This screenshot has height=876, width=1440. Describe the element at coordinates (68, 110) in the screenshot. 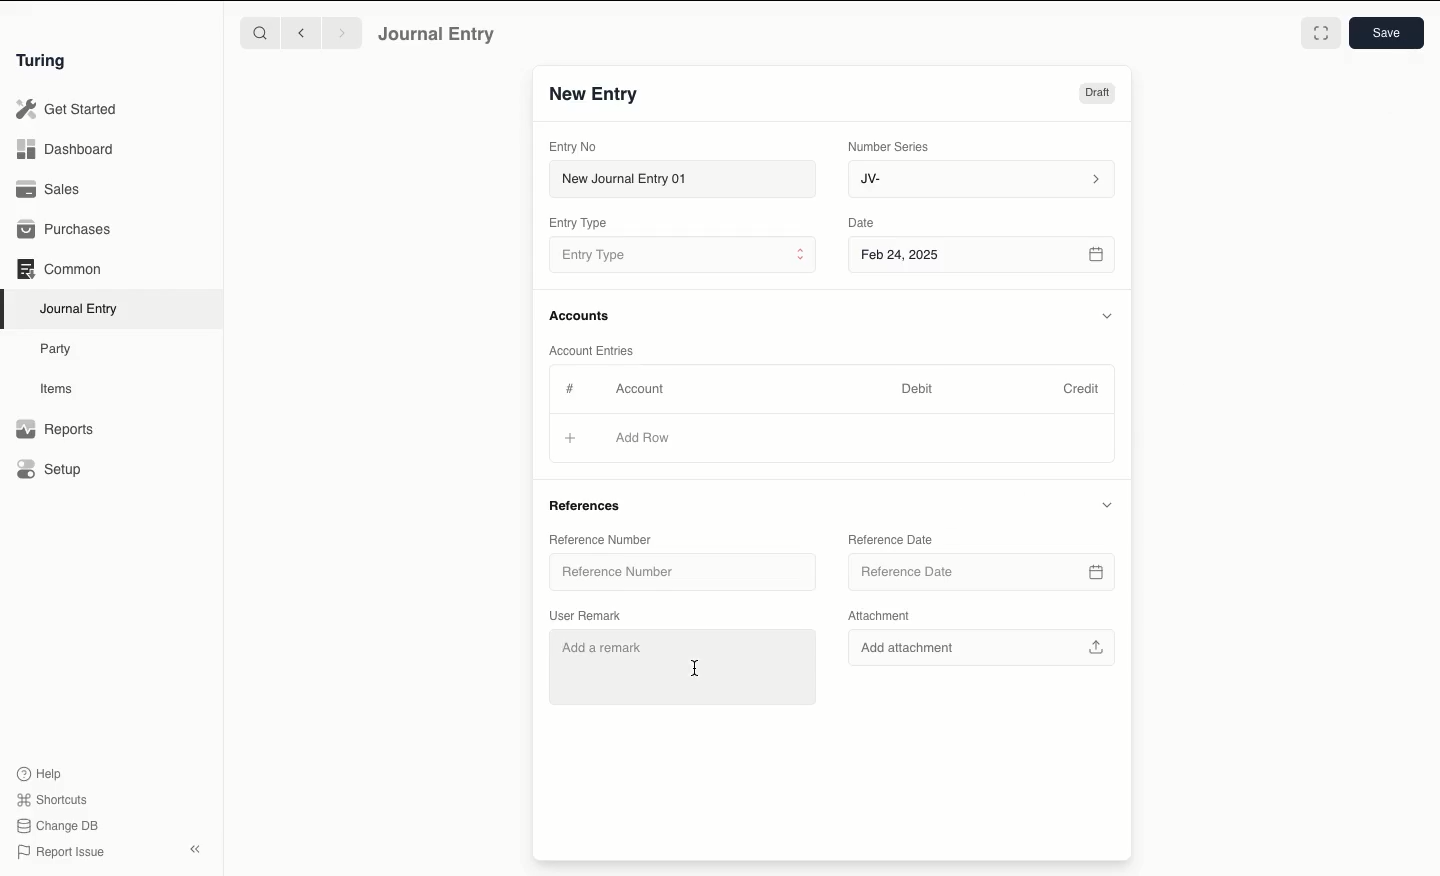

I see `Get Started` at that location.